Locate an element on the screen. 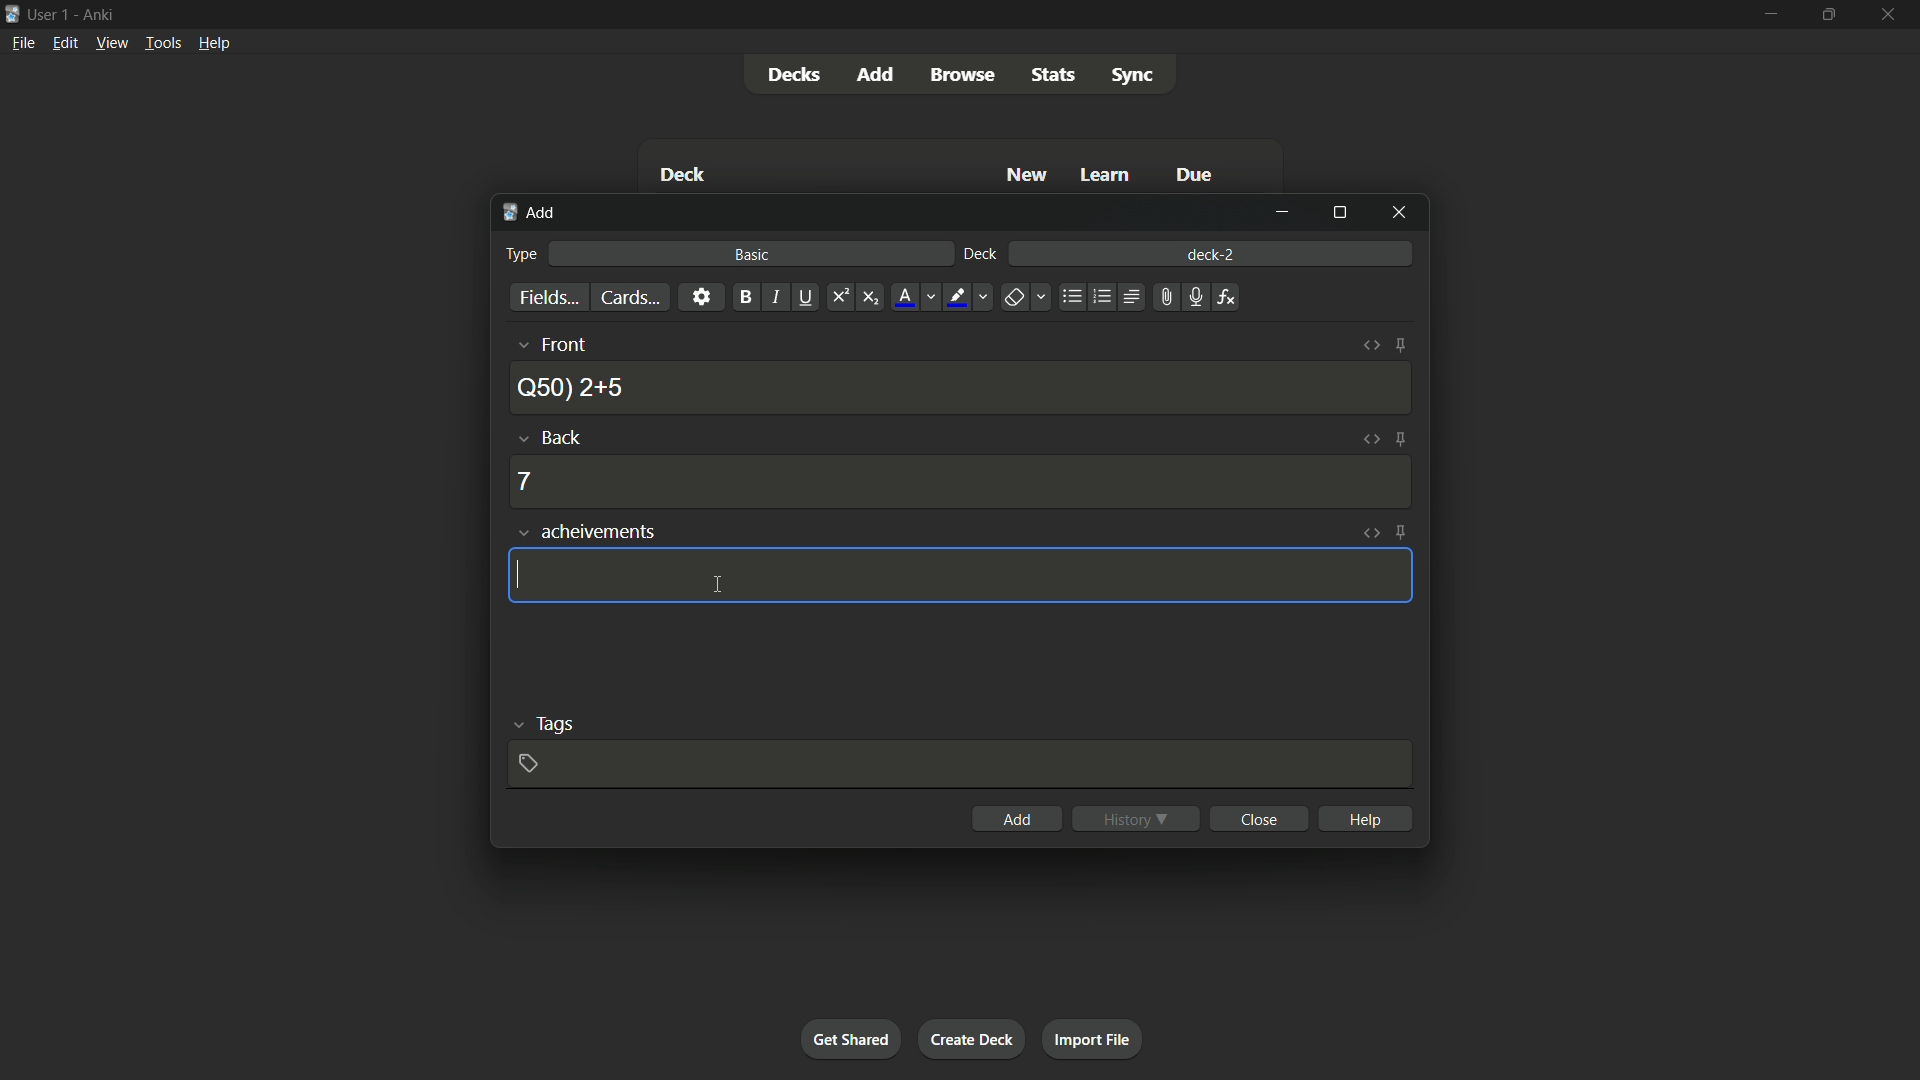 The height and width of the screenshot is (1080, 1920). font color is located at coordinates (916, 297).